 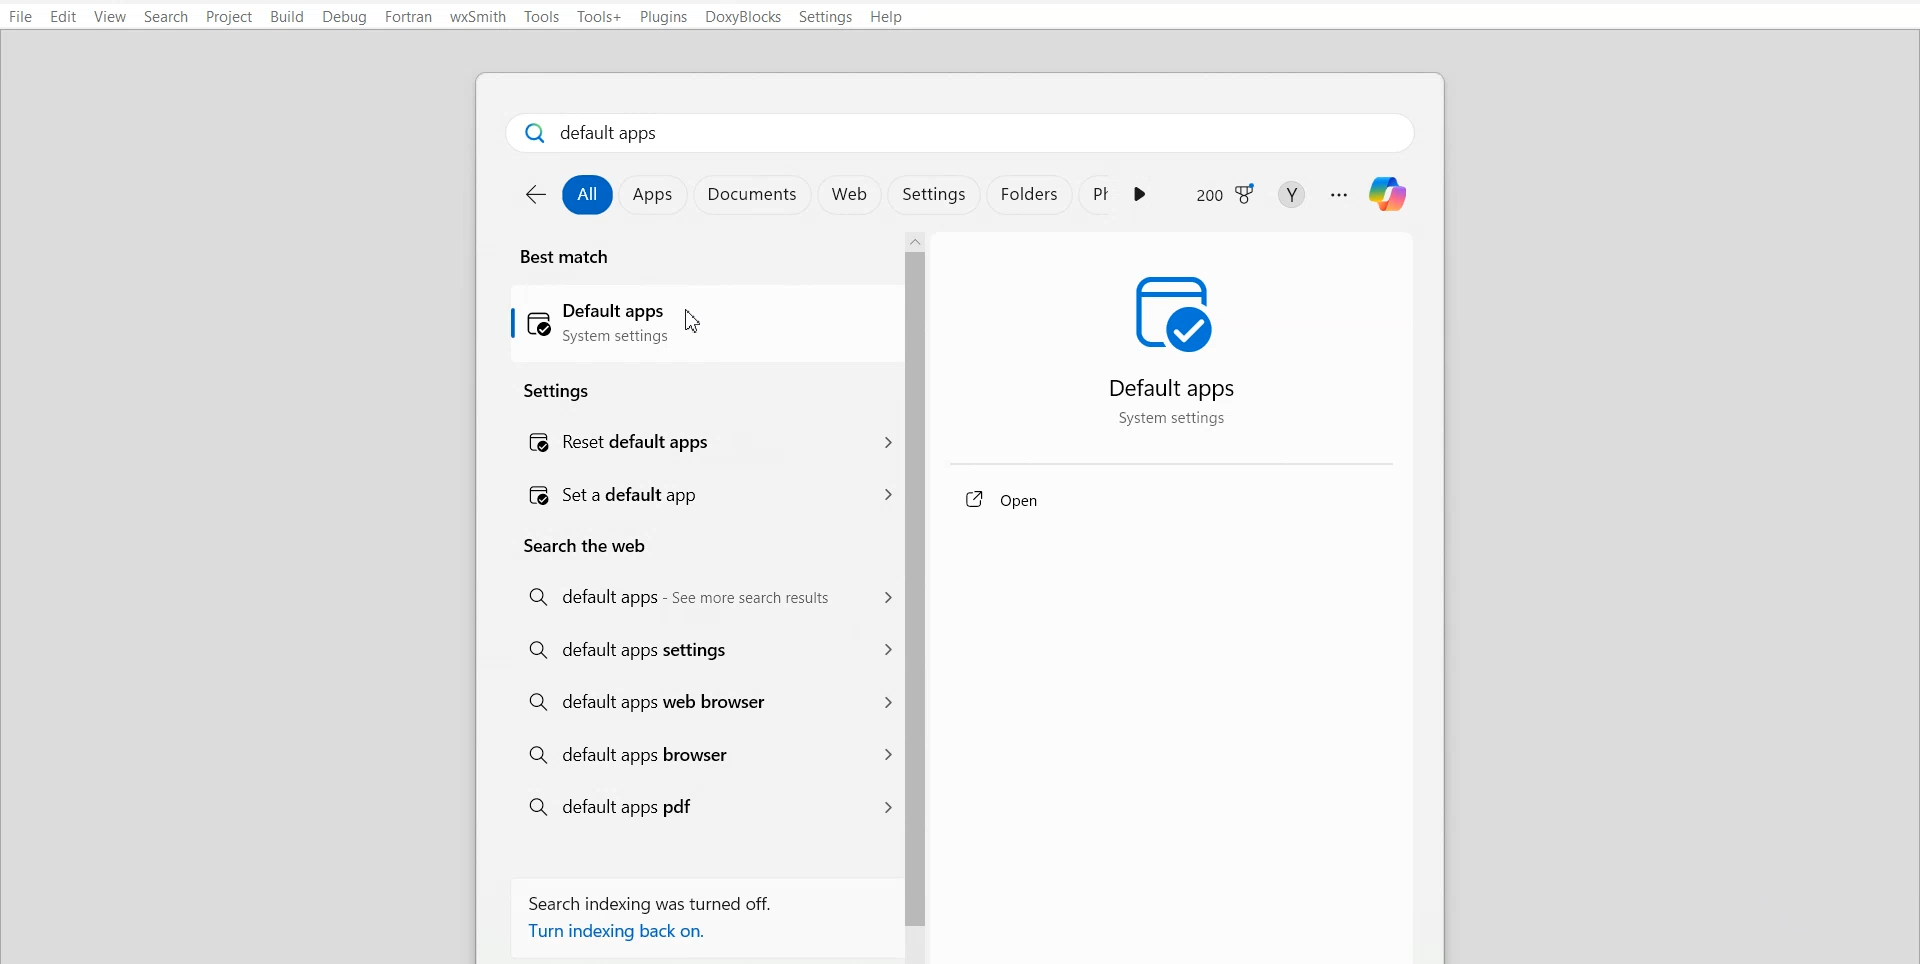 What do you see at coordinates (1391, 195) in the screenshot?
I see `Logo` at bounding box center [1391, 195].